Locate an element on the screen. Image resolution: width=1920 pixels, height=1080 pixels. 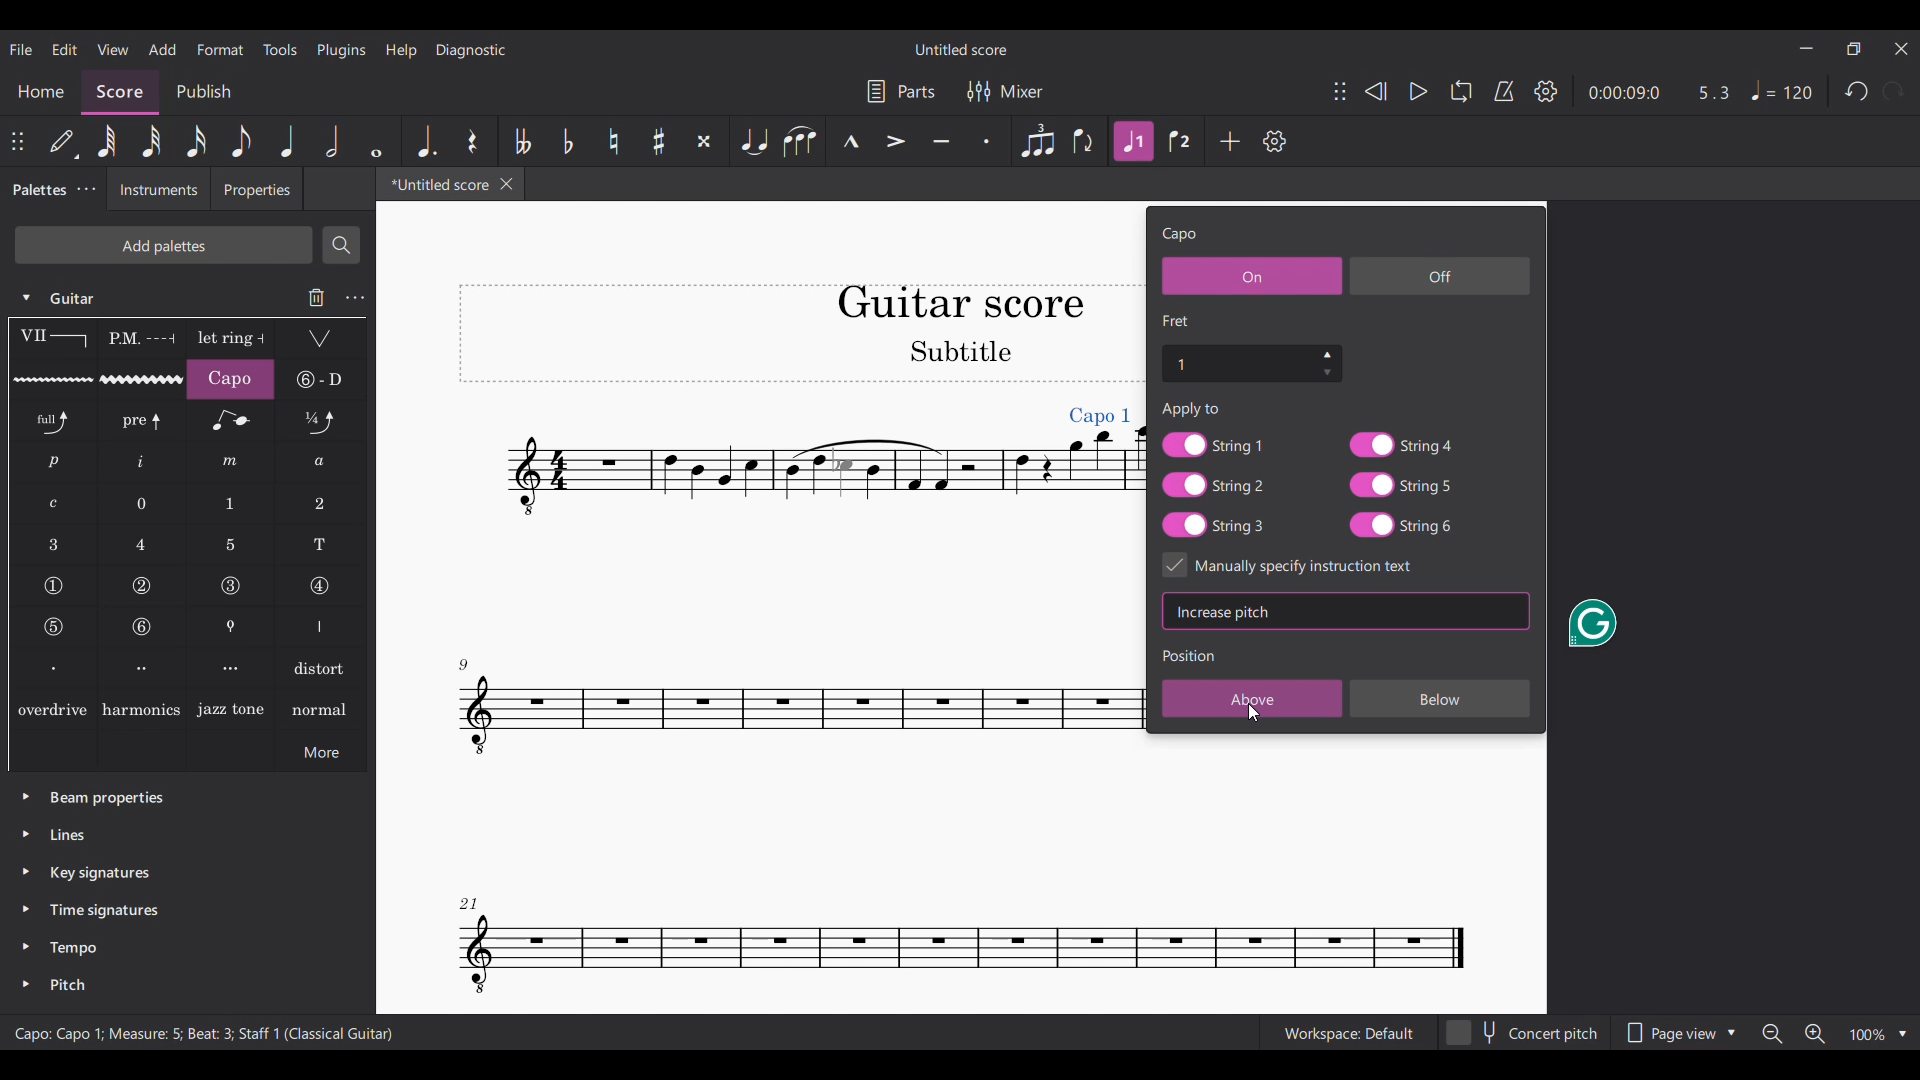
Zoom options is located at coordinates (1878, 1035).